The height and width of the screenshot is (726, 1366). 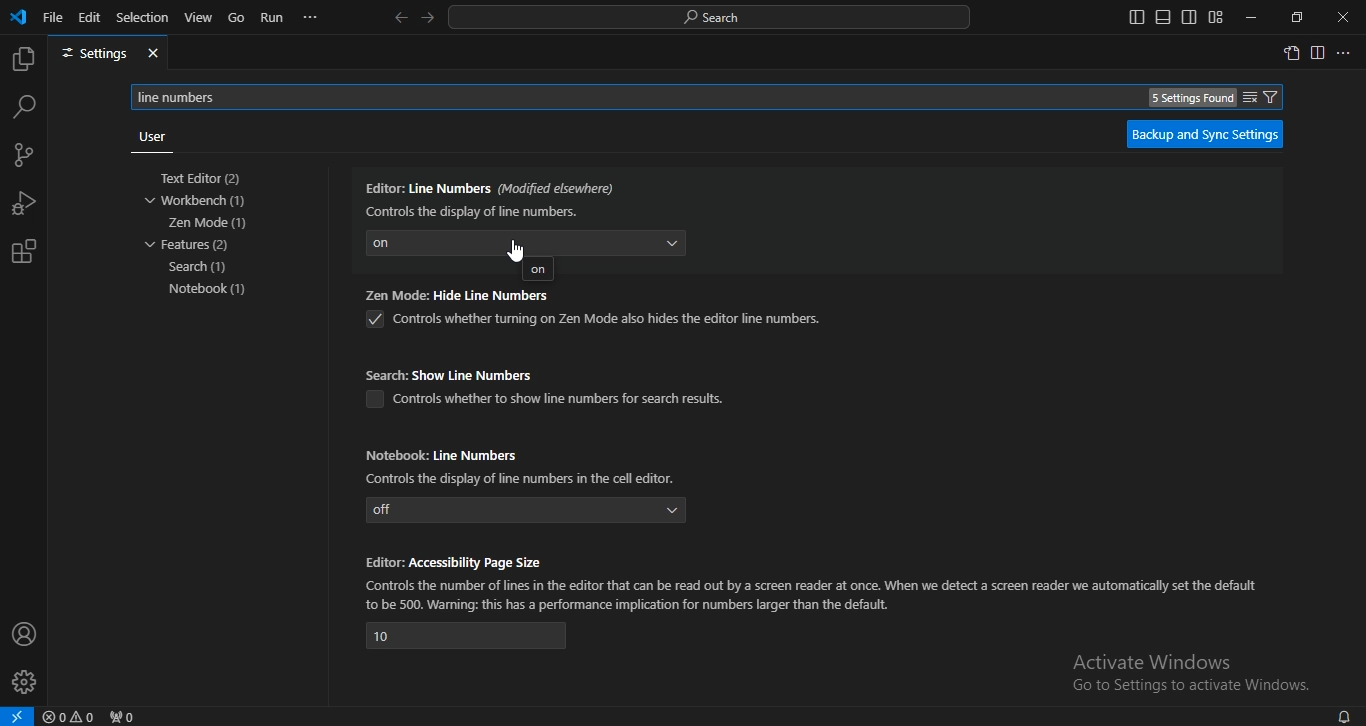 What do you see at coordinates (1297, 17) in the screenshot?
I see `restore down` at bounding box center [1297, 17].